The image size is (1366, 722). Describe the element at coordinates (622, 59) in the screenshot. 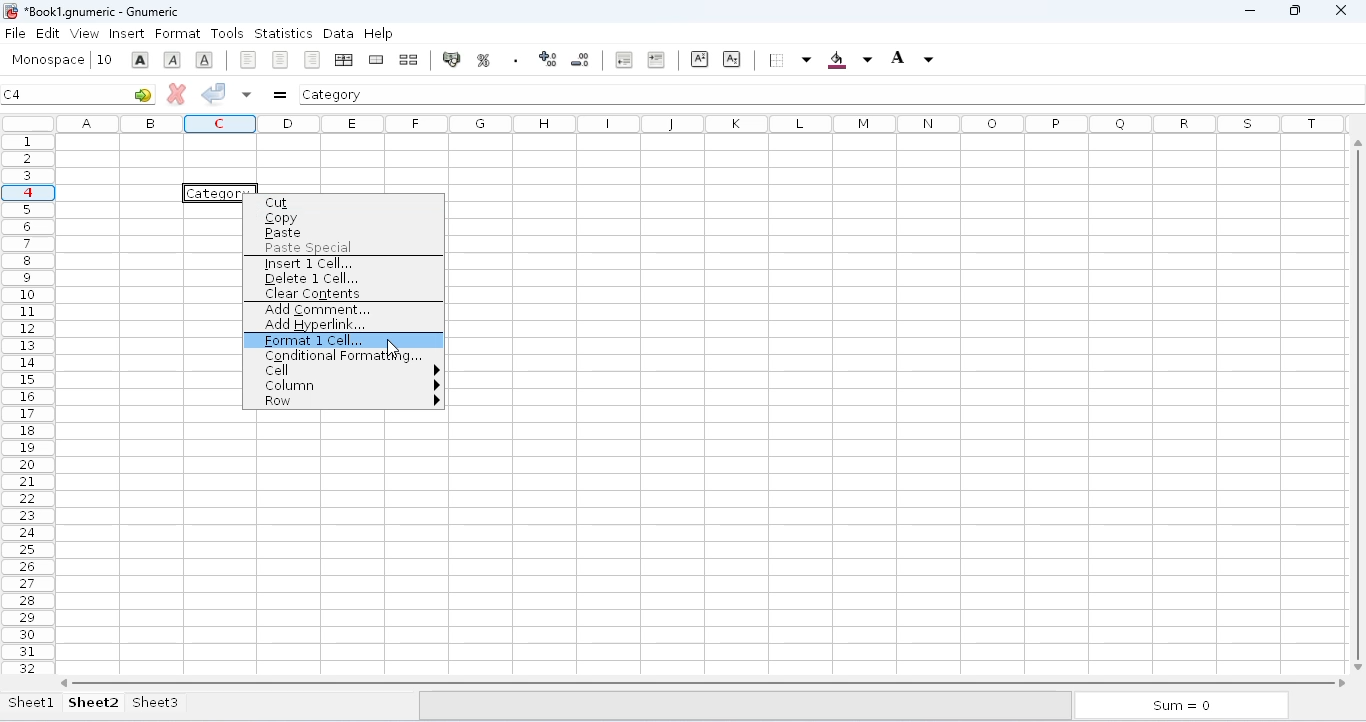

I see `decrease the indent` at that location.